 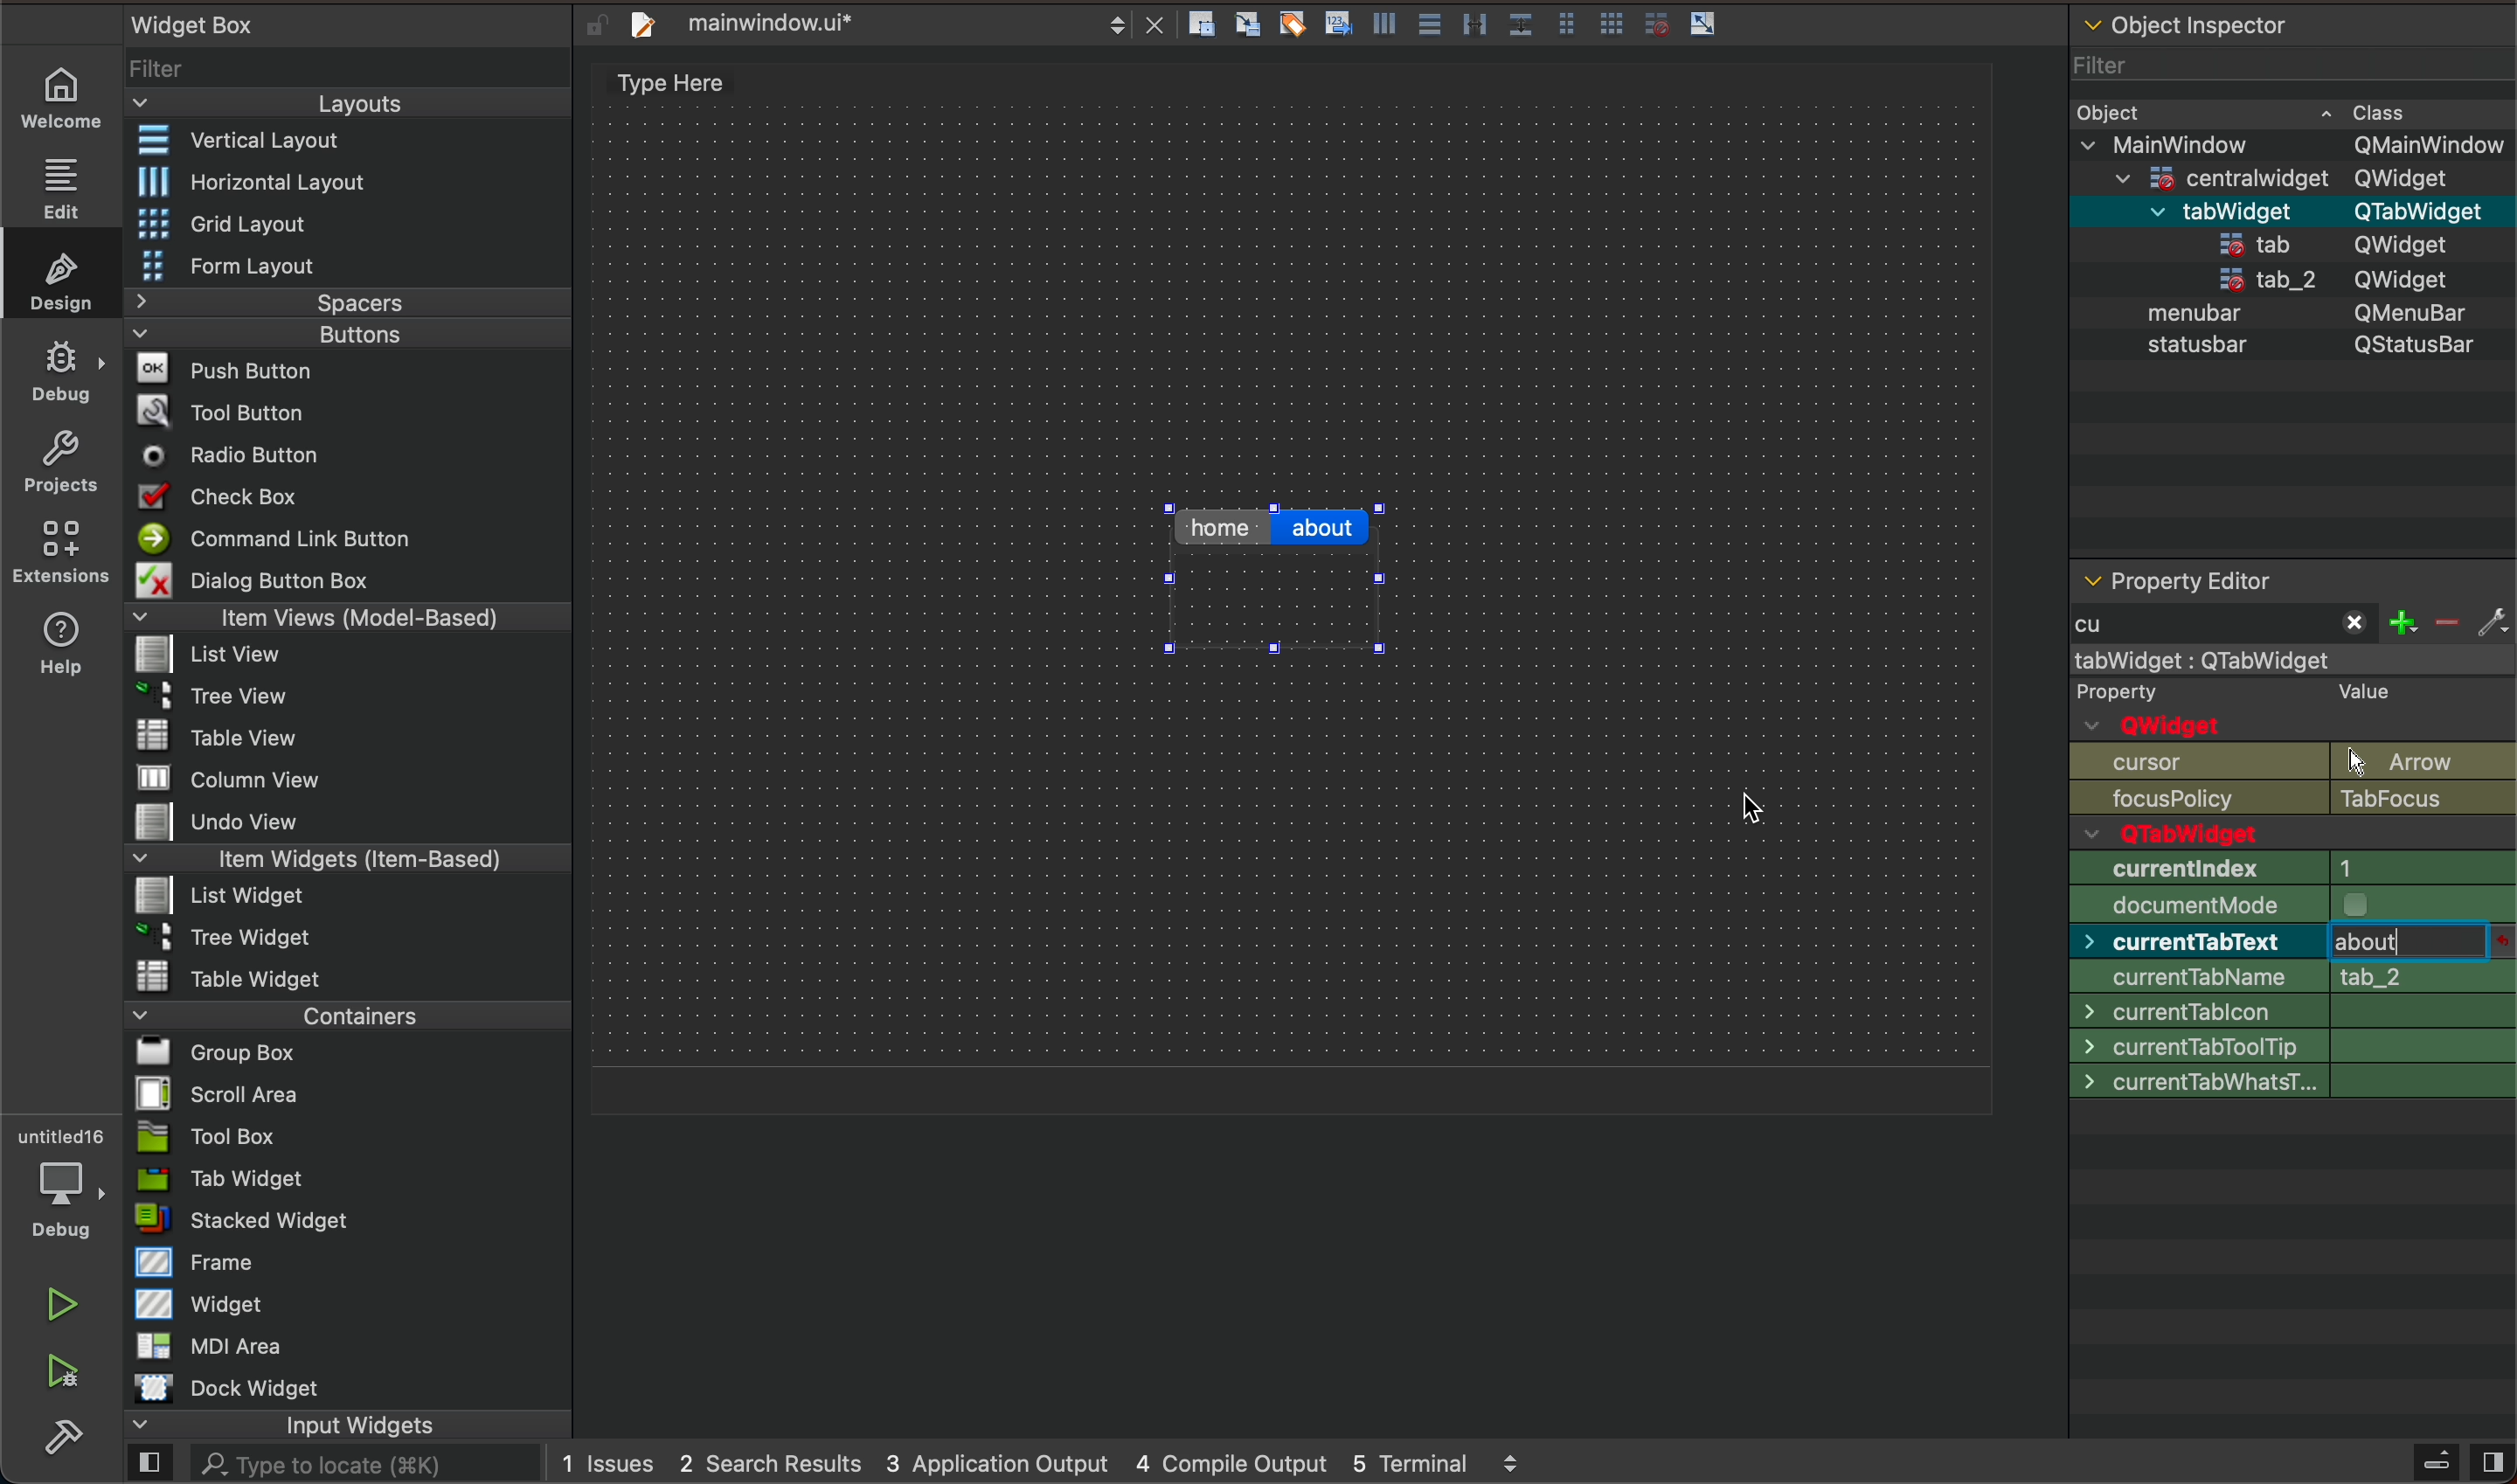 I want to click on menubar QMenuBar, so click(x=2288, y=209).